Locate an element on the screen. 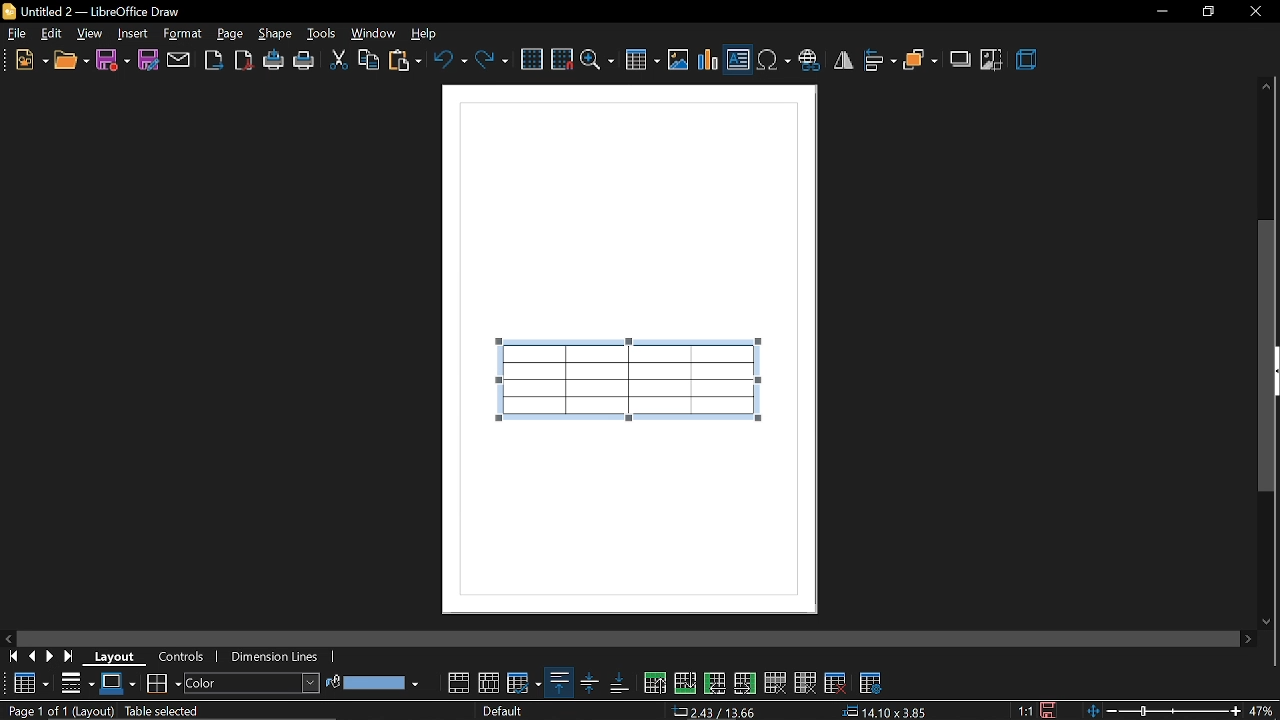 Image resolution: width=1280 pixels, height=720 pixels. border style is located at coordinates (78, 683).